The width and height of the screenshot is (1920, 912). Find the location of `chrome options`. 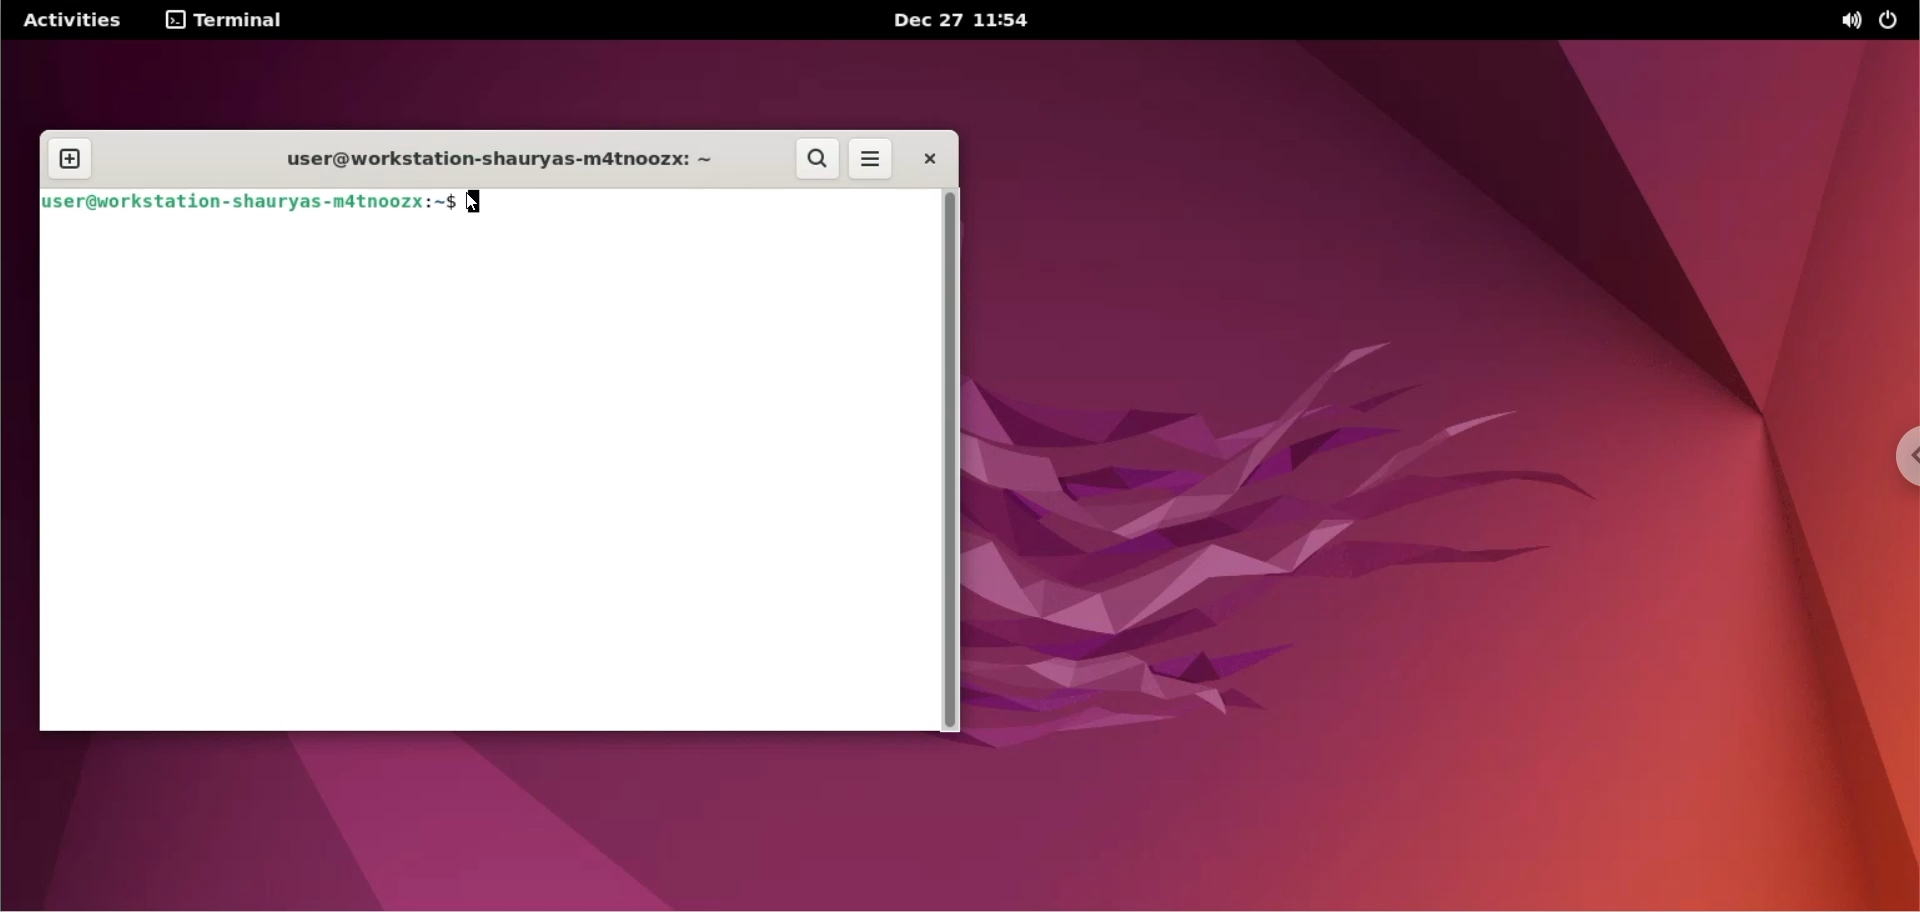

chrome options is located at coordinates (1902, 457).